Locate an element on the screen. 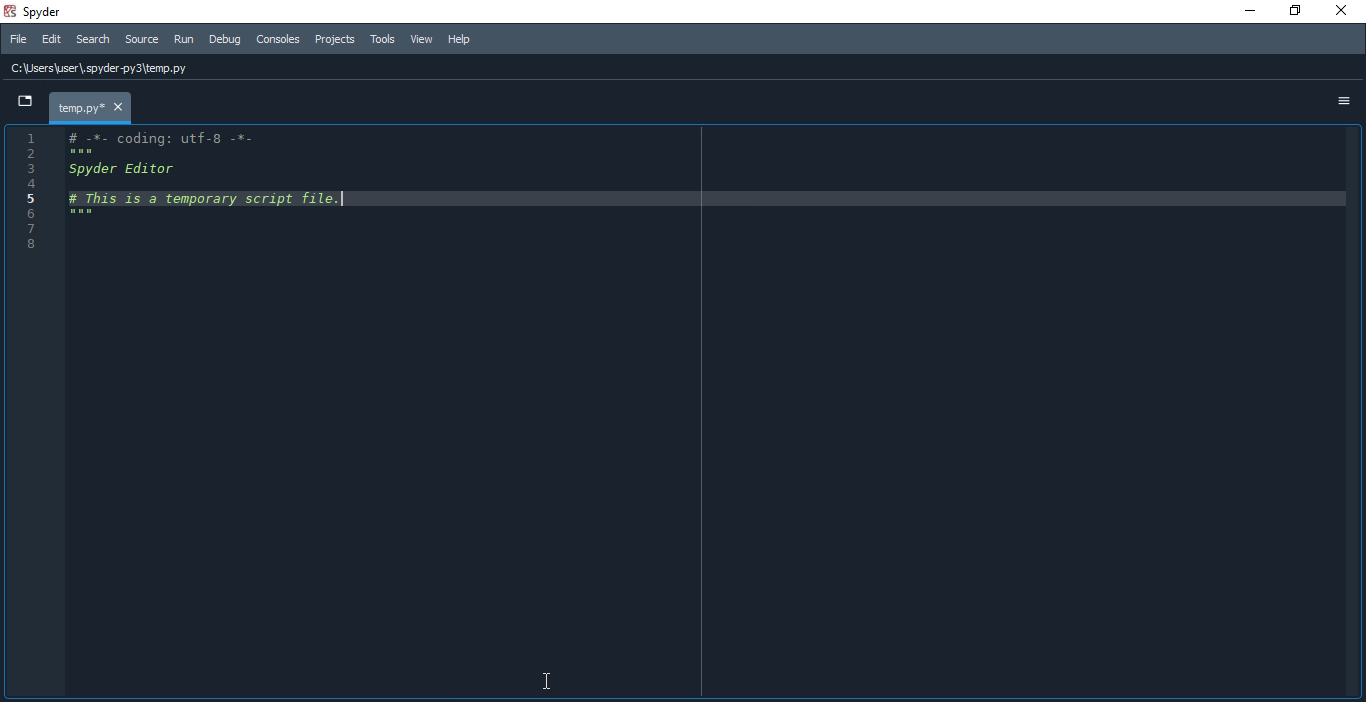 The width and height of the screenshot is (1366, 702). Run is located at coordinates (184, 39).